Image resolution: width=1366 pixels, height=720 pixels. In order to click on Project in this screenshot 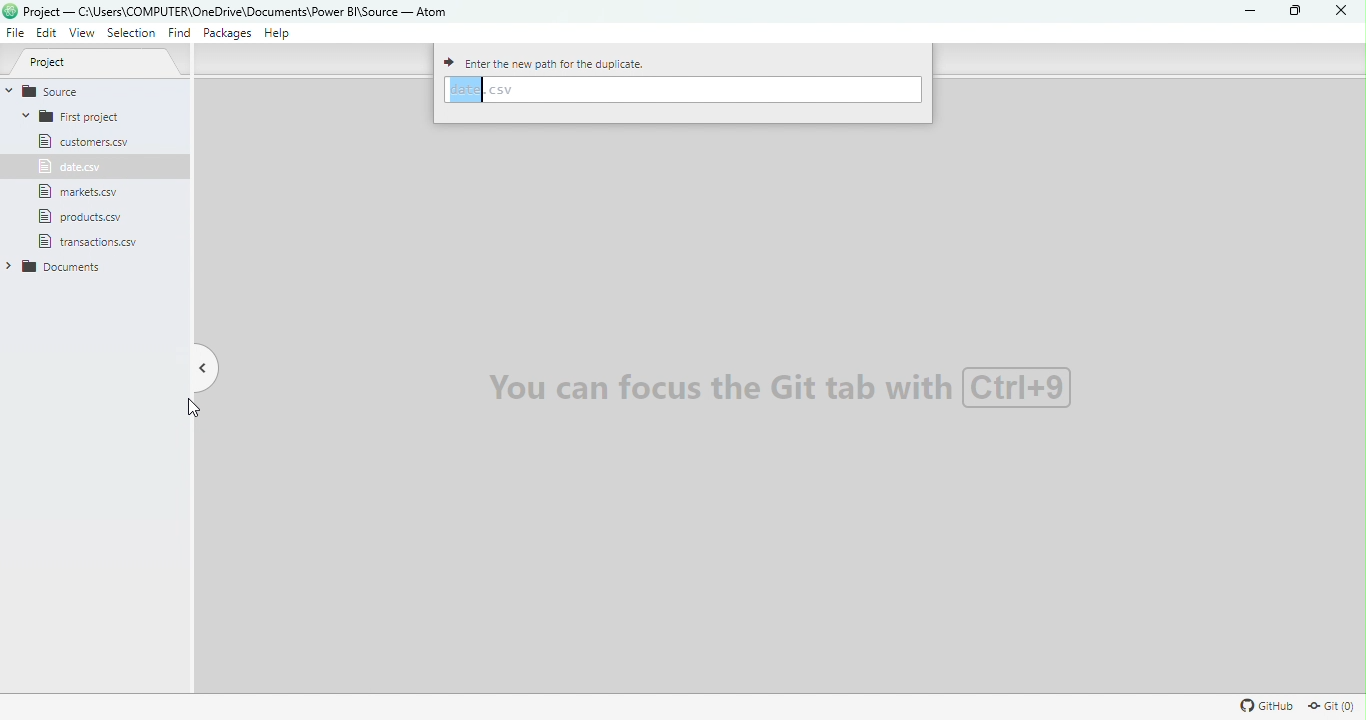, I will do `click(102, 63)`.